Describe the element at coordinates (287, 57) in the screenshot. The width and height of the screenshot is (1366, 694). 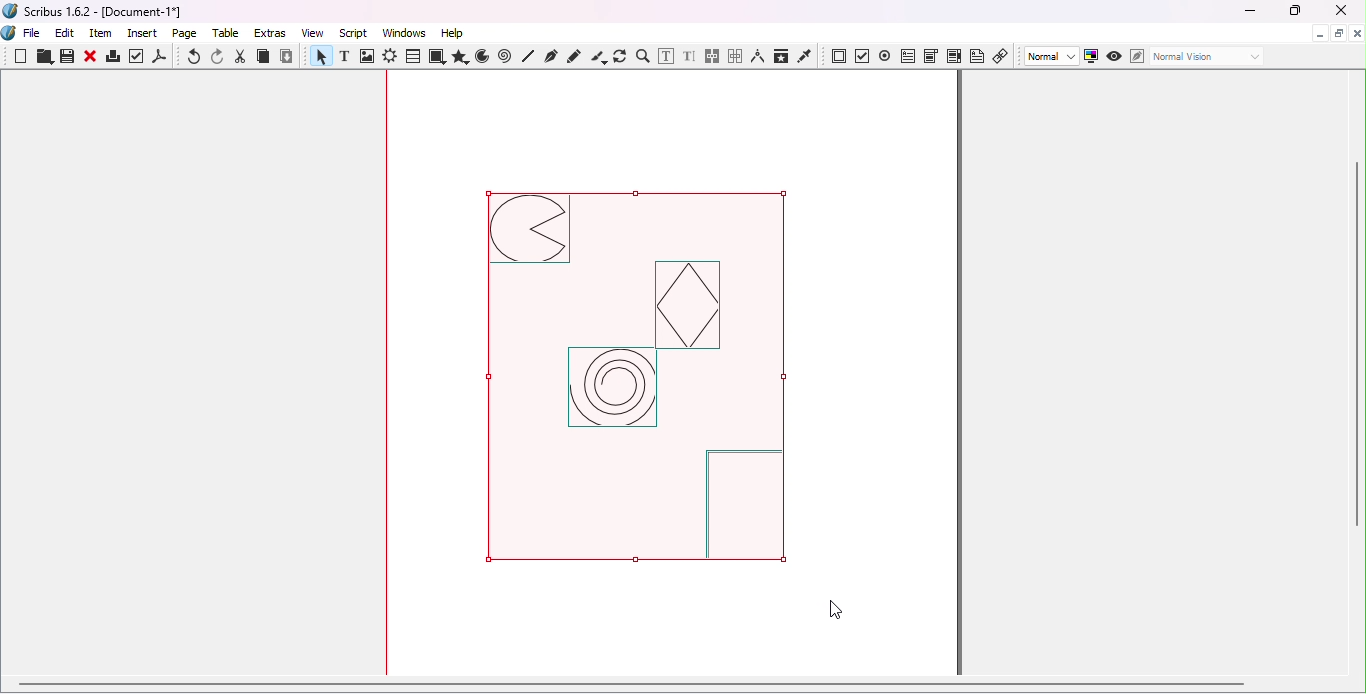
I see `Paste` at that location.